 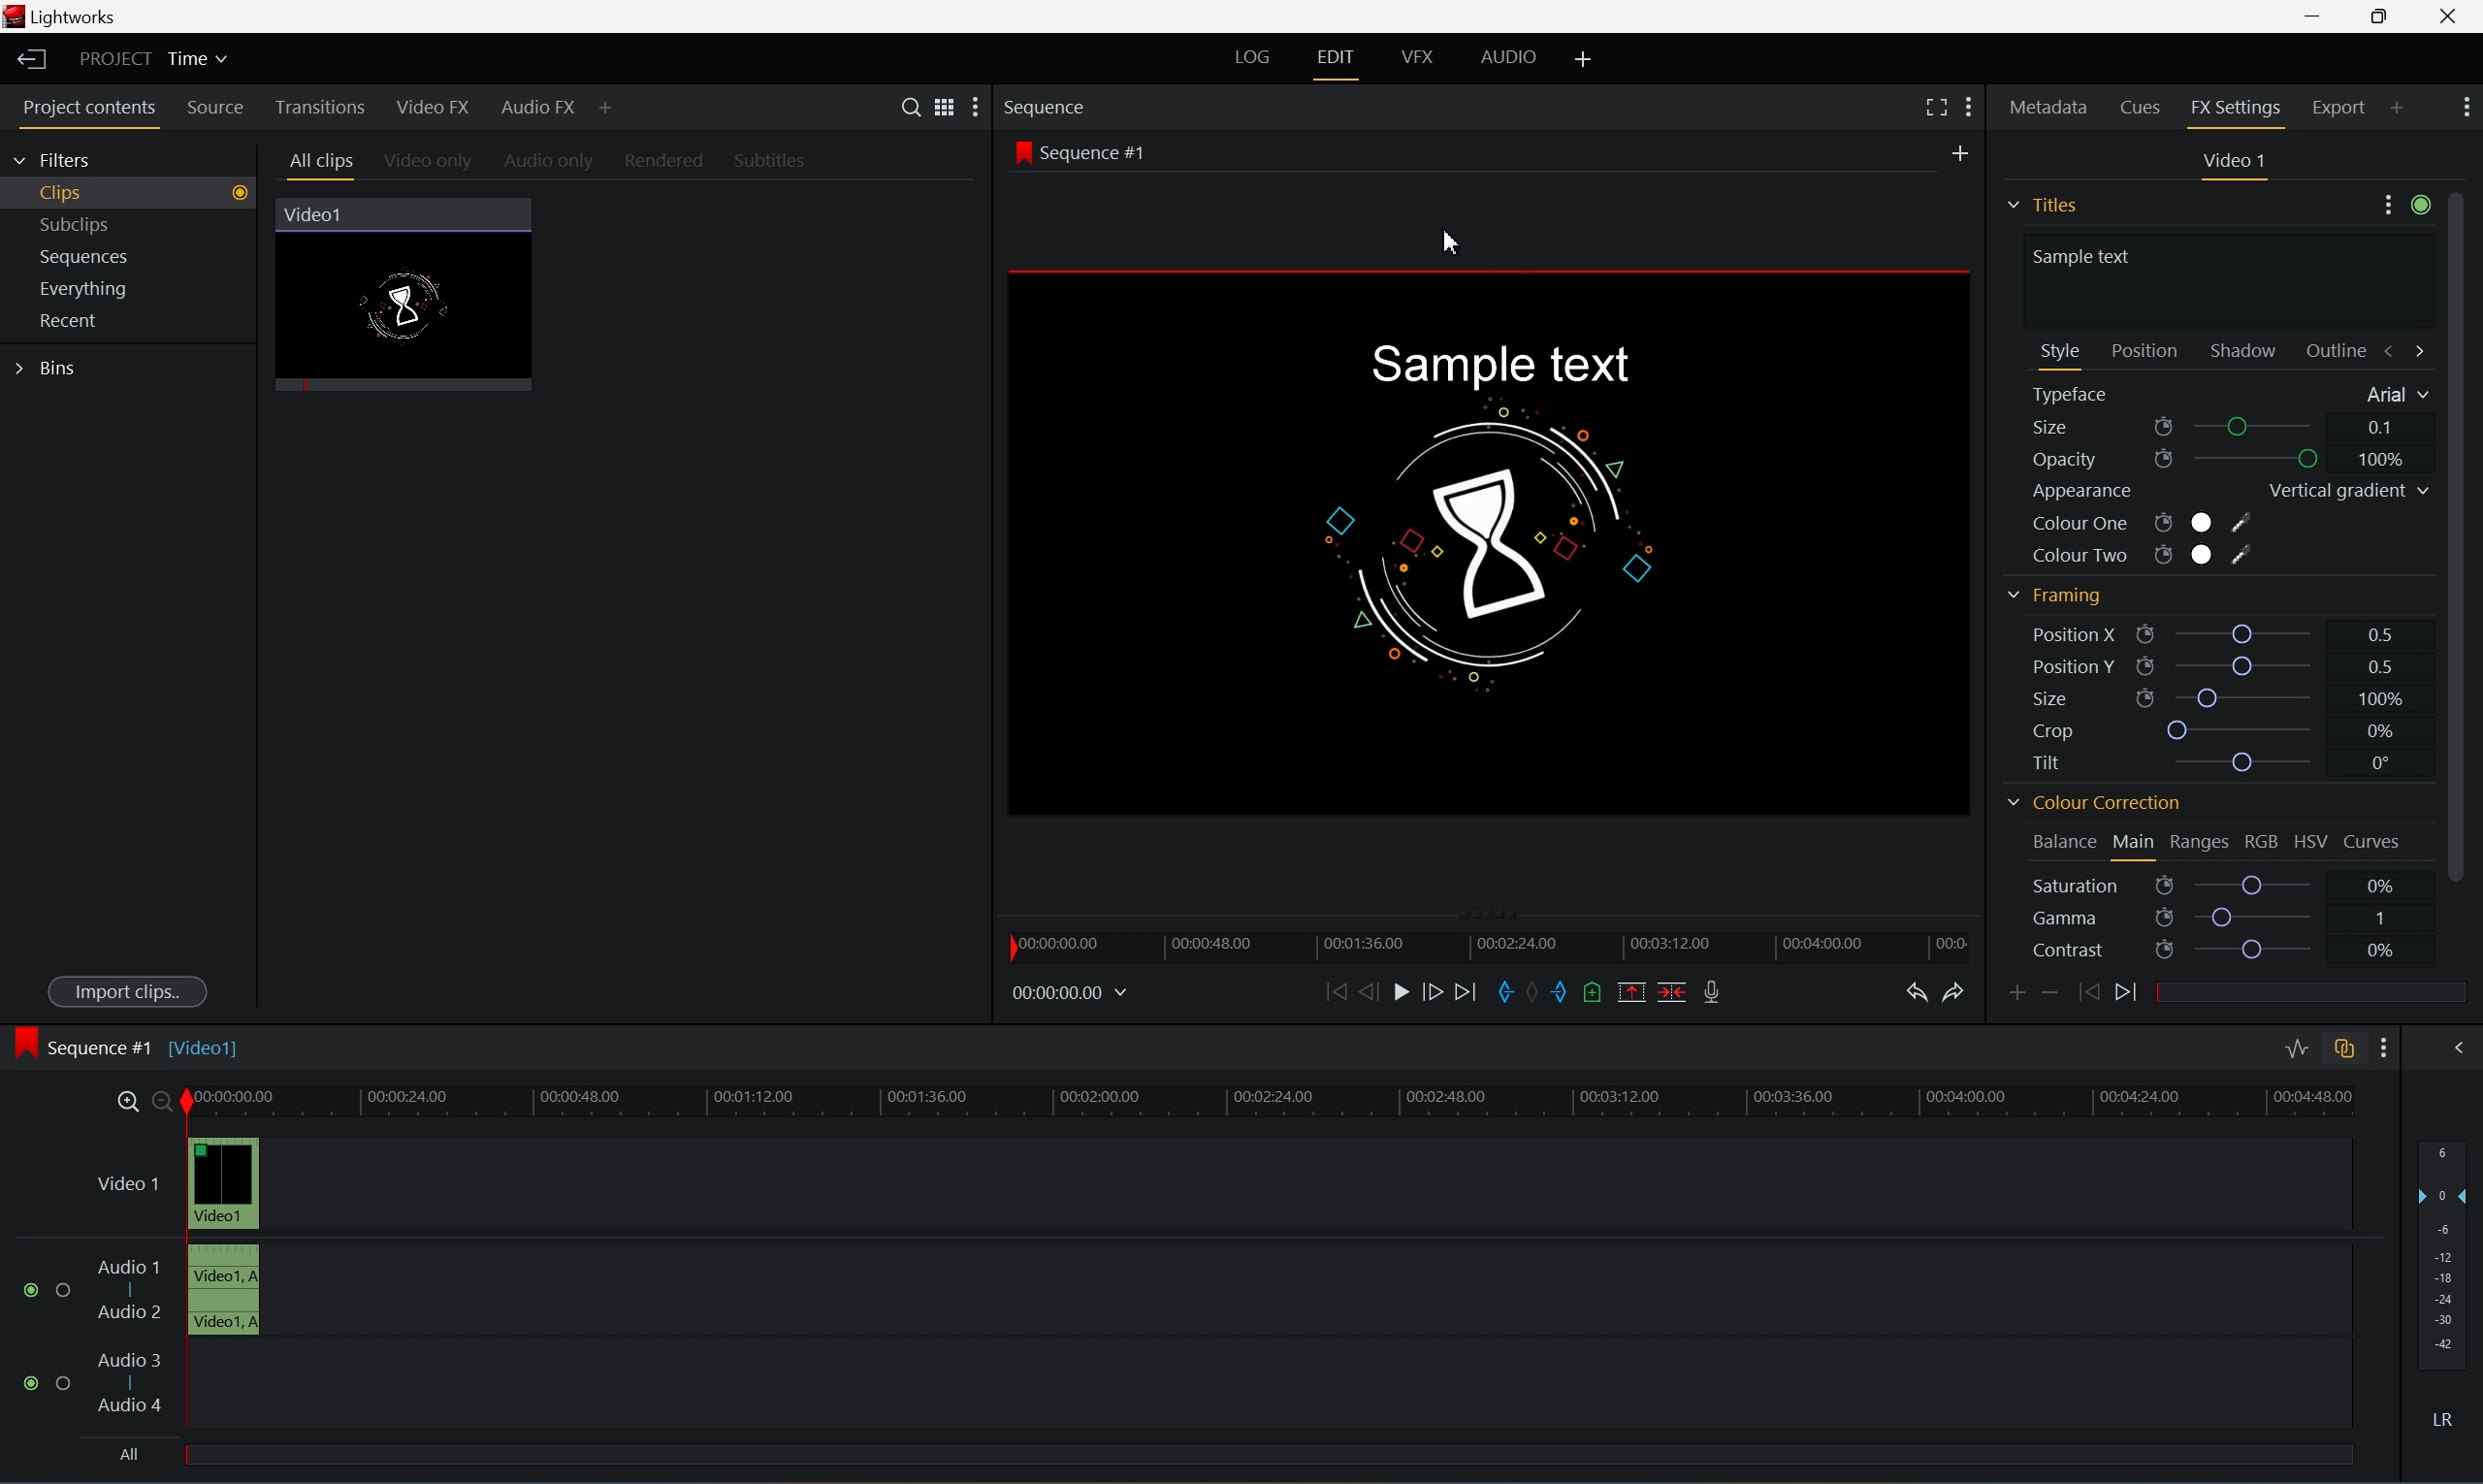 I want to click on Clips, so click(x=139, y=190).